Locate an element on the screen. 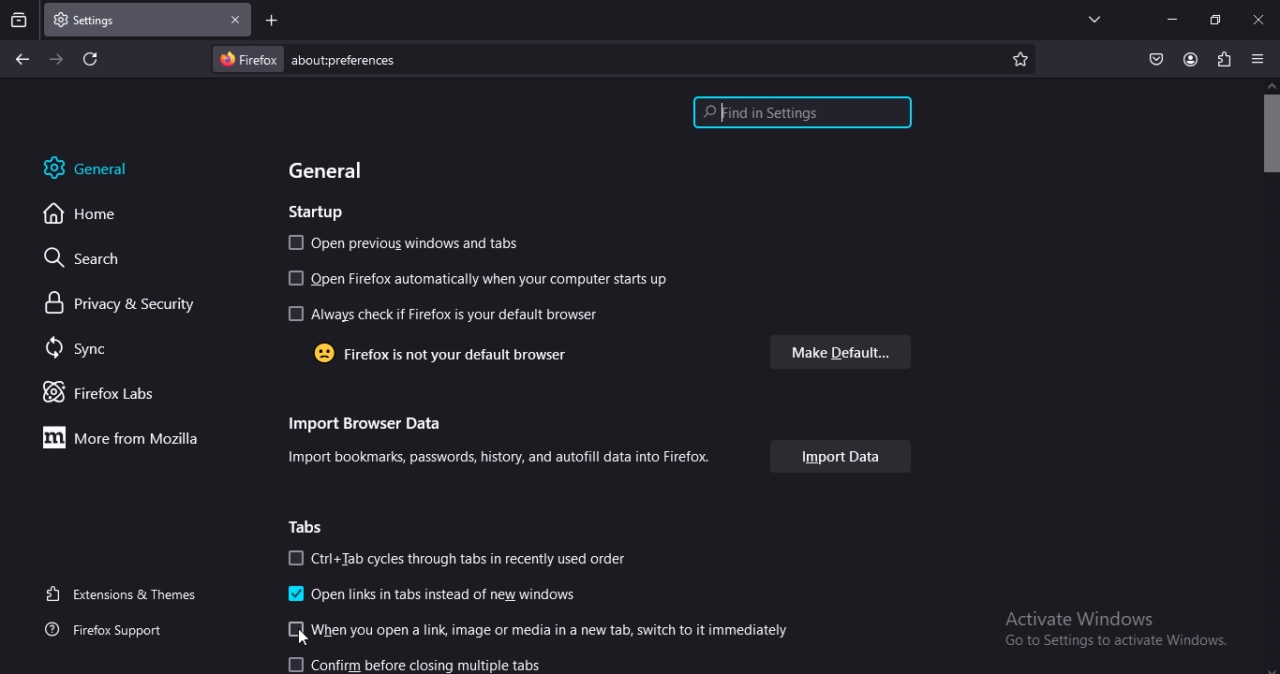  save to pocket is located at coordinates (1154, 60).